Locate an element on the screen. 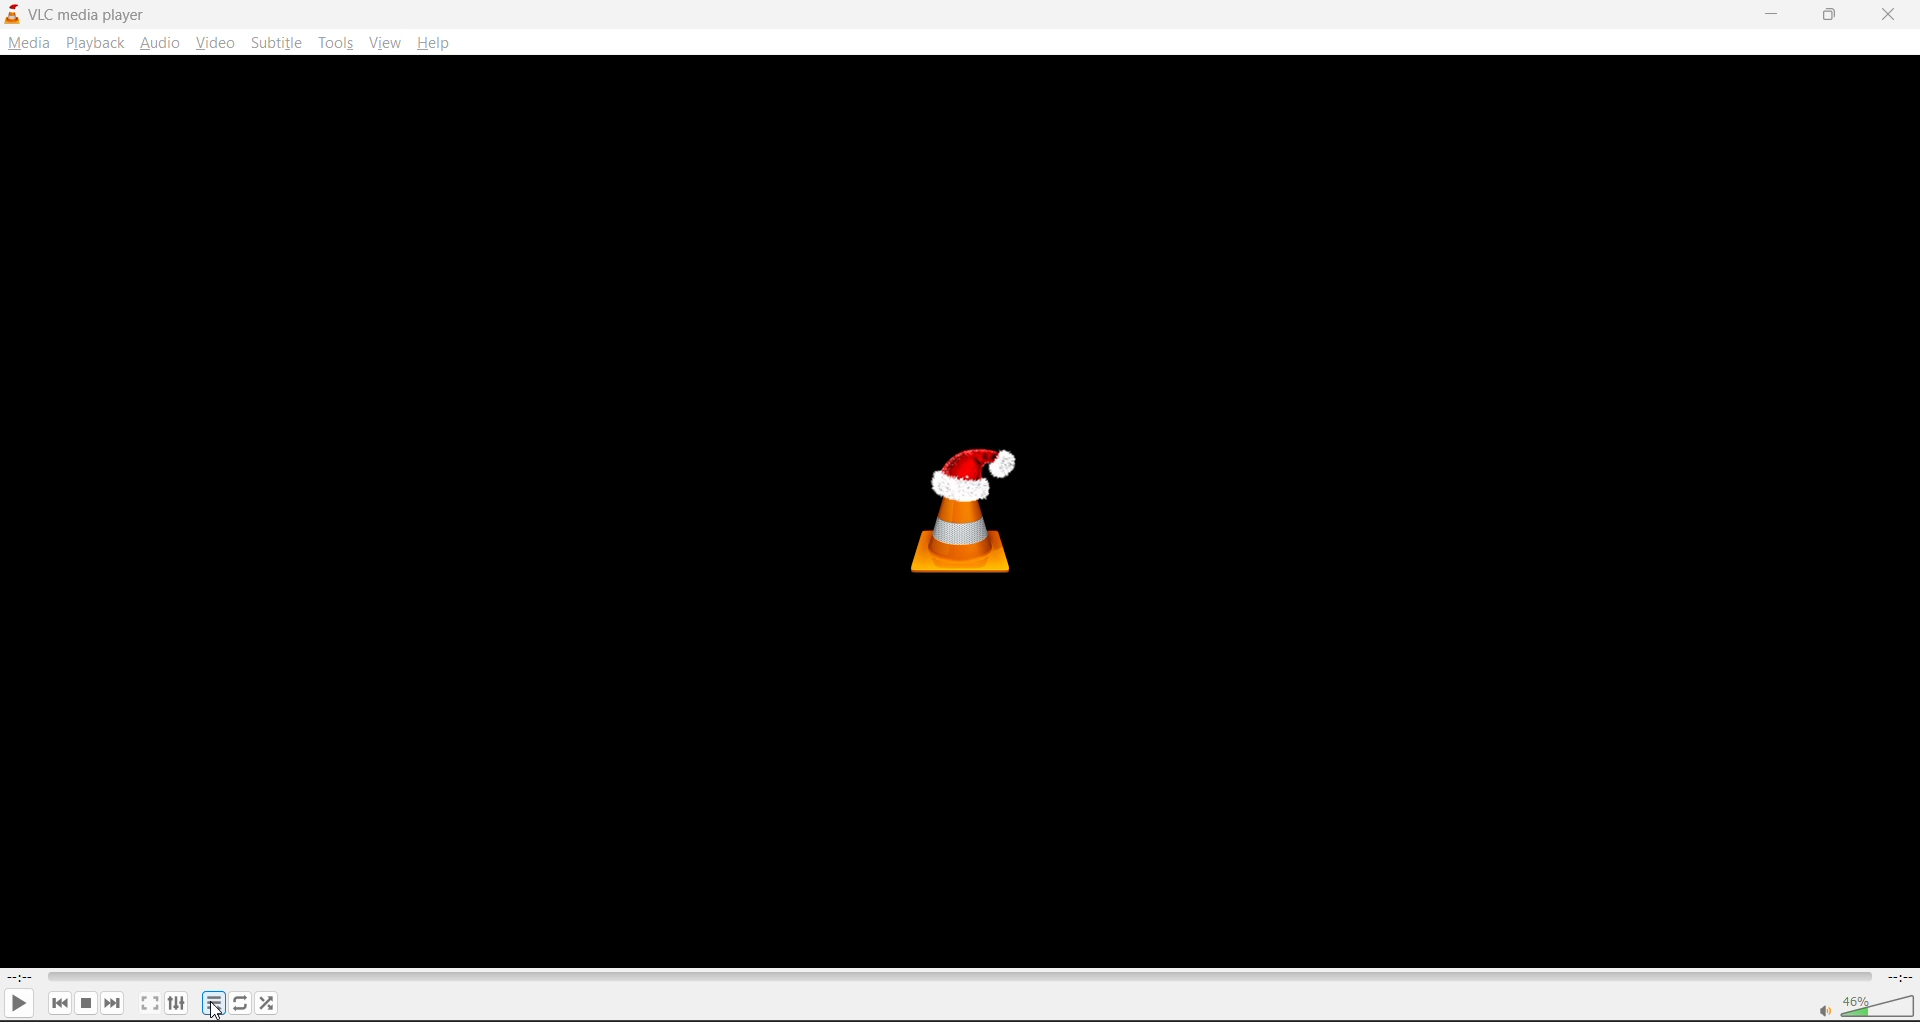 The height and width of the screenshot is (1022, 1920). previous is located at coordinates (60, 1003).